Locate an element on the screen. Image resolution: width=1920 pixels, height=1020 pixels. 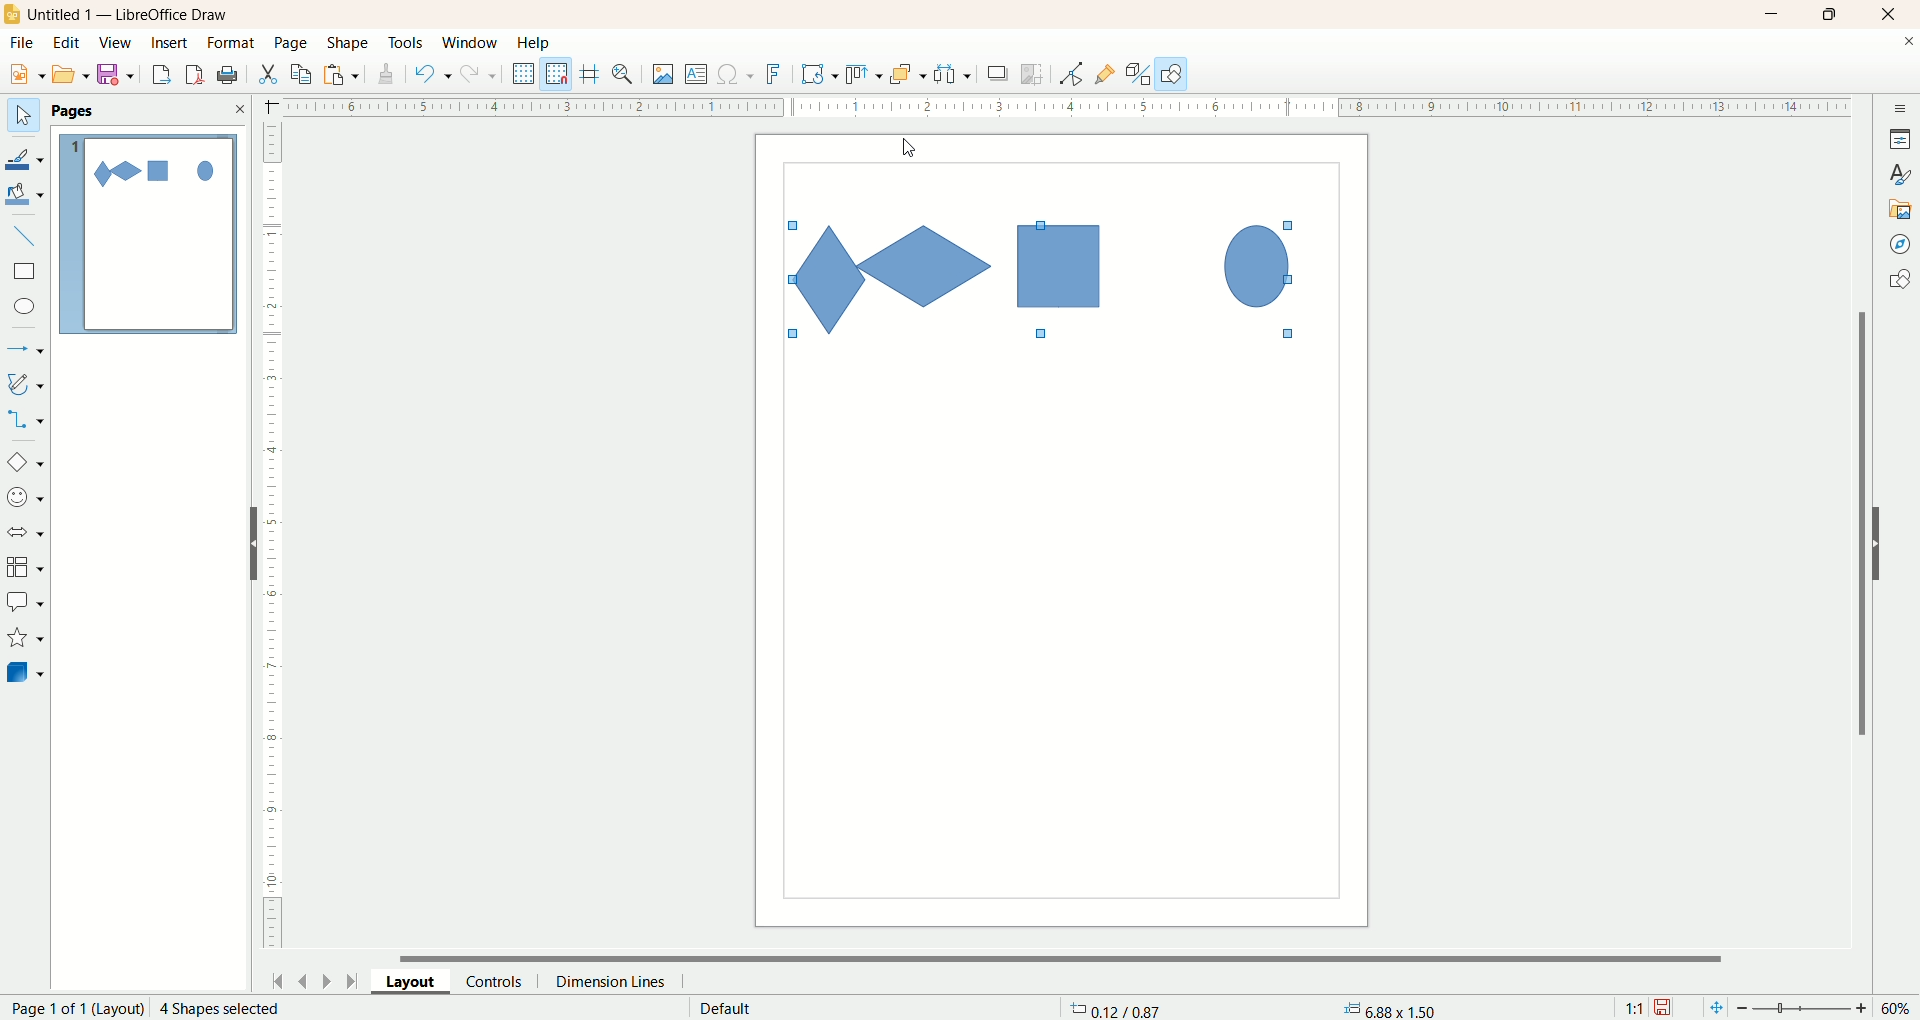
file is located at coordinates (25, 43).